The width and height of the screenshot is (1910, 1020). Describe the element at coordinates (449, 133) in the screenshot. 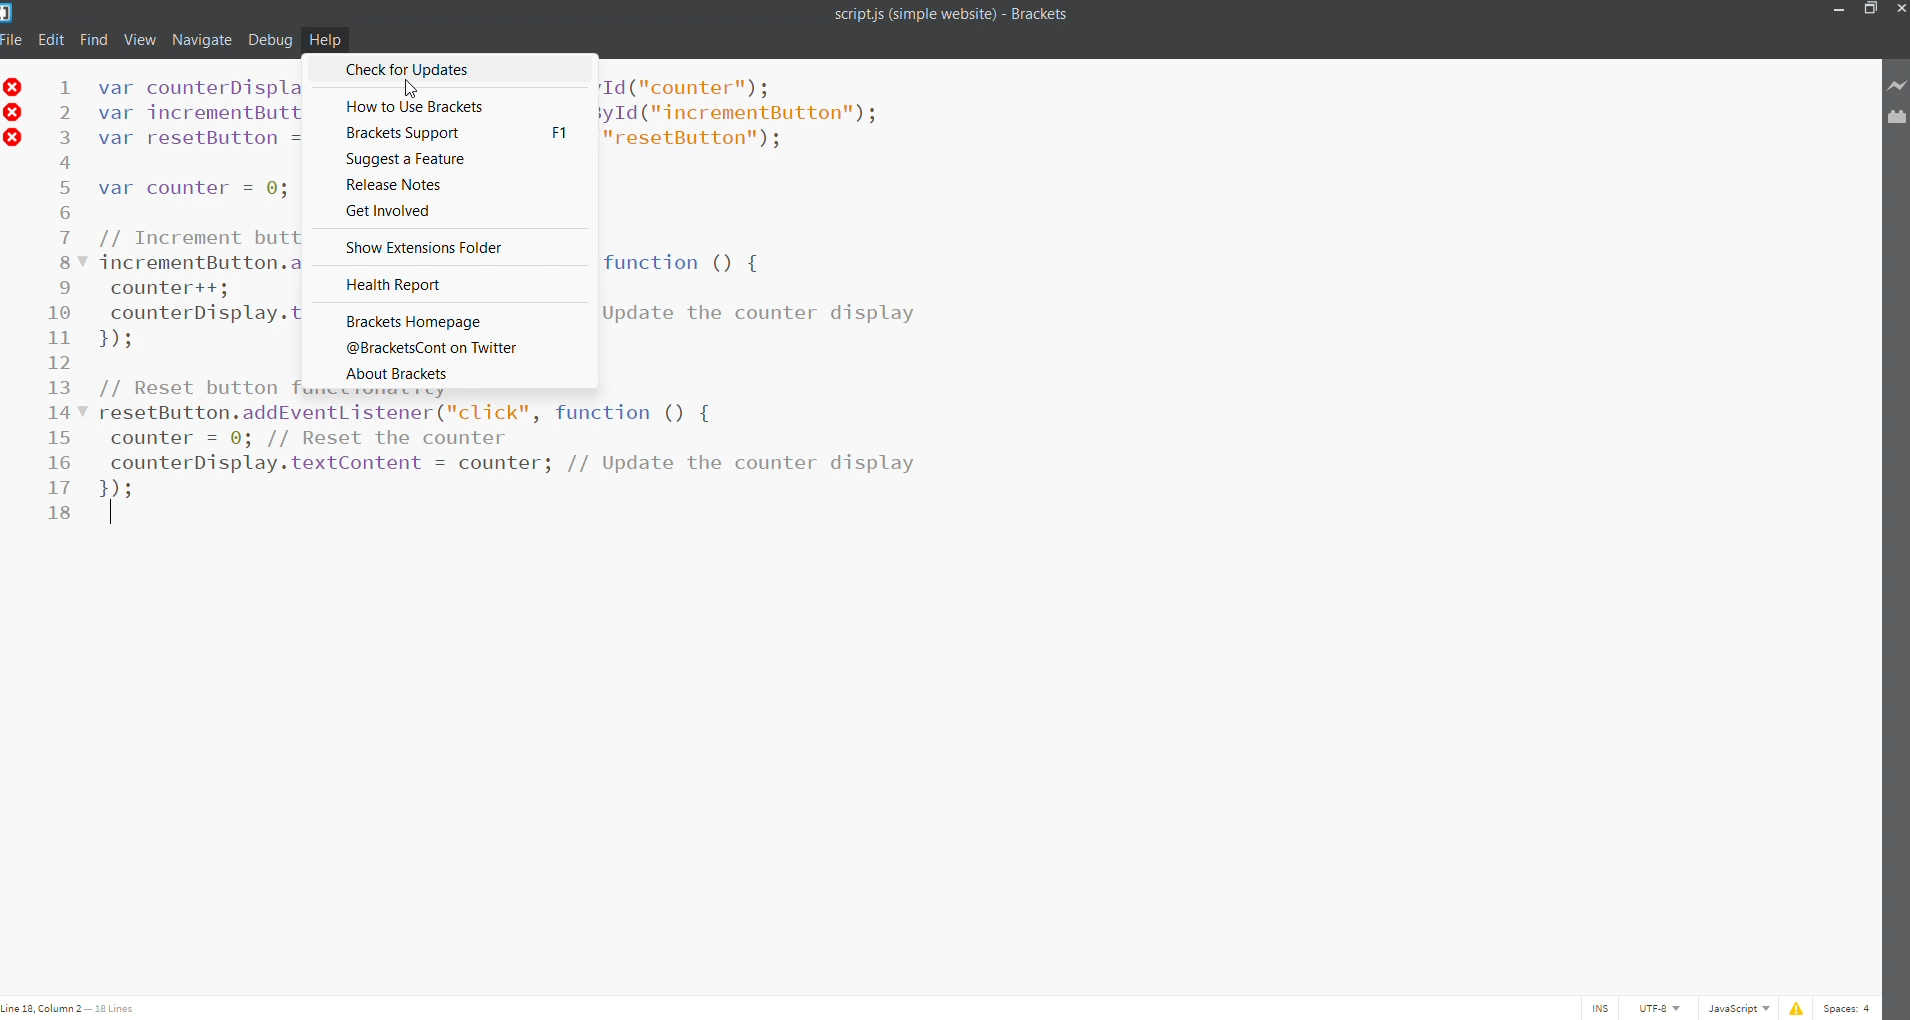

I see `brackets support` at that location.